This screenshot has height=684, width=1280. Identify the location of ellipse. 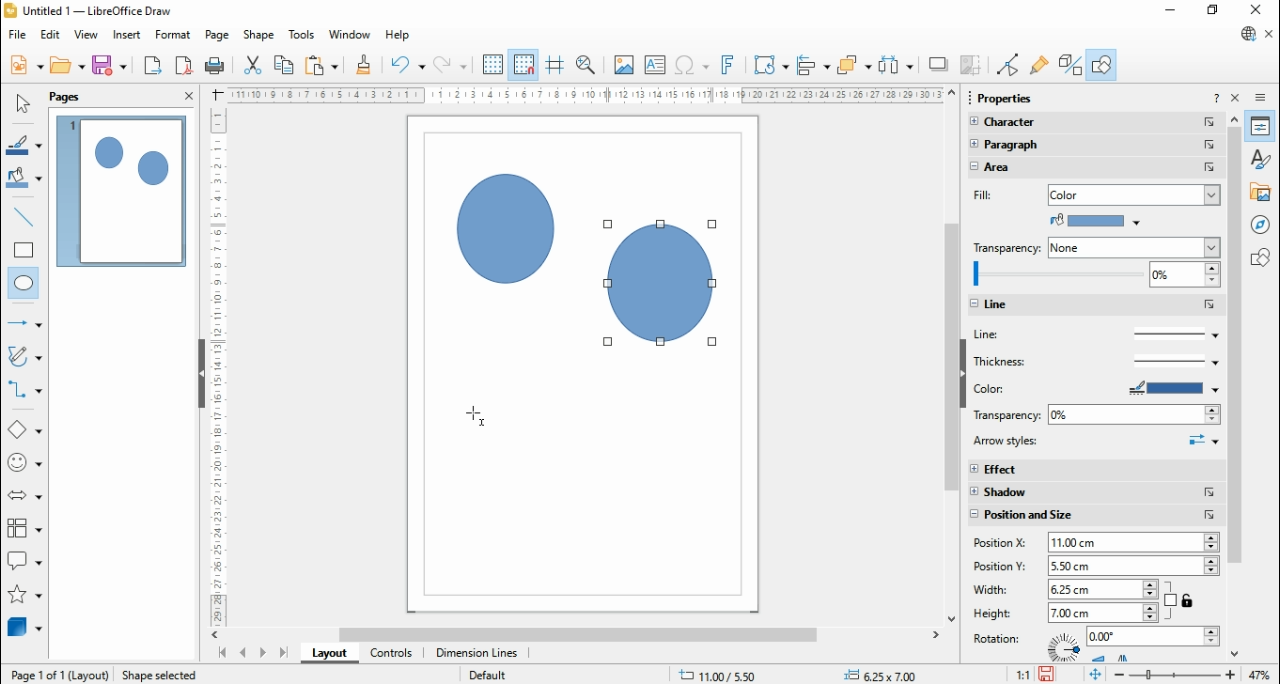
(25, 284).